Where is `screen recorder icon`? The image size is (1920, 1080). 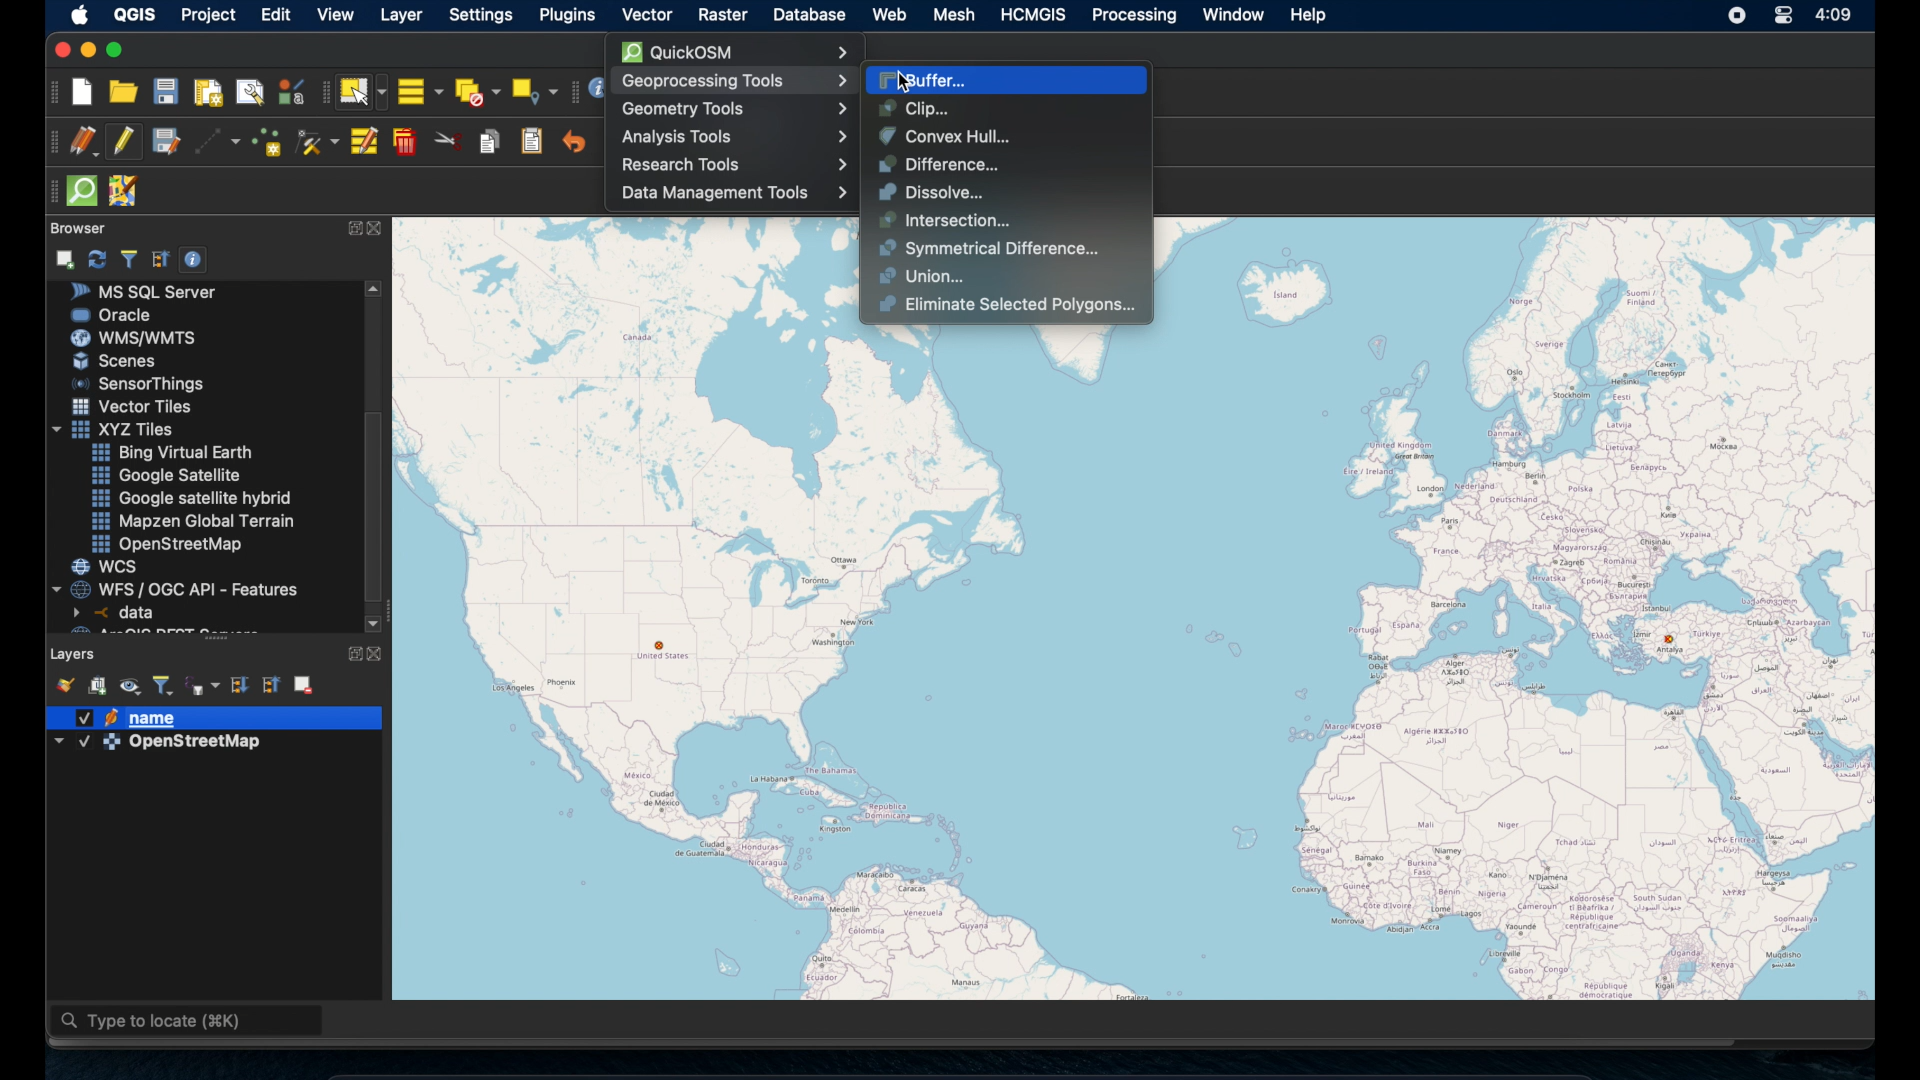 screen recorder icon is located at coordinates (1738, 17).